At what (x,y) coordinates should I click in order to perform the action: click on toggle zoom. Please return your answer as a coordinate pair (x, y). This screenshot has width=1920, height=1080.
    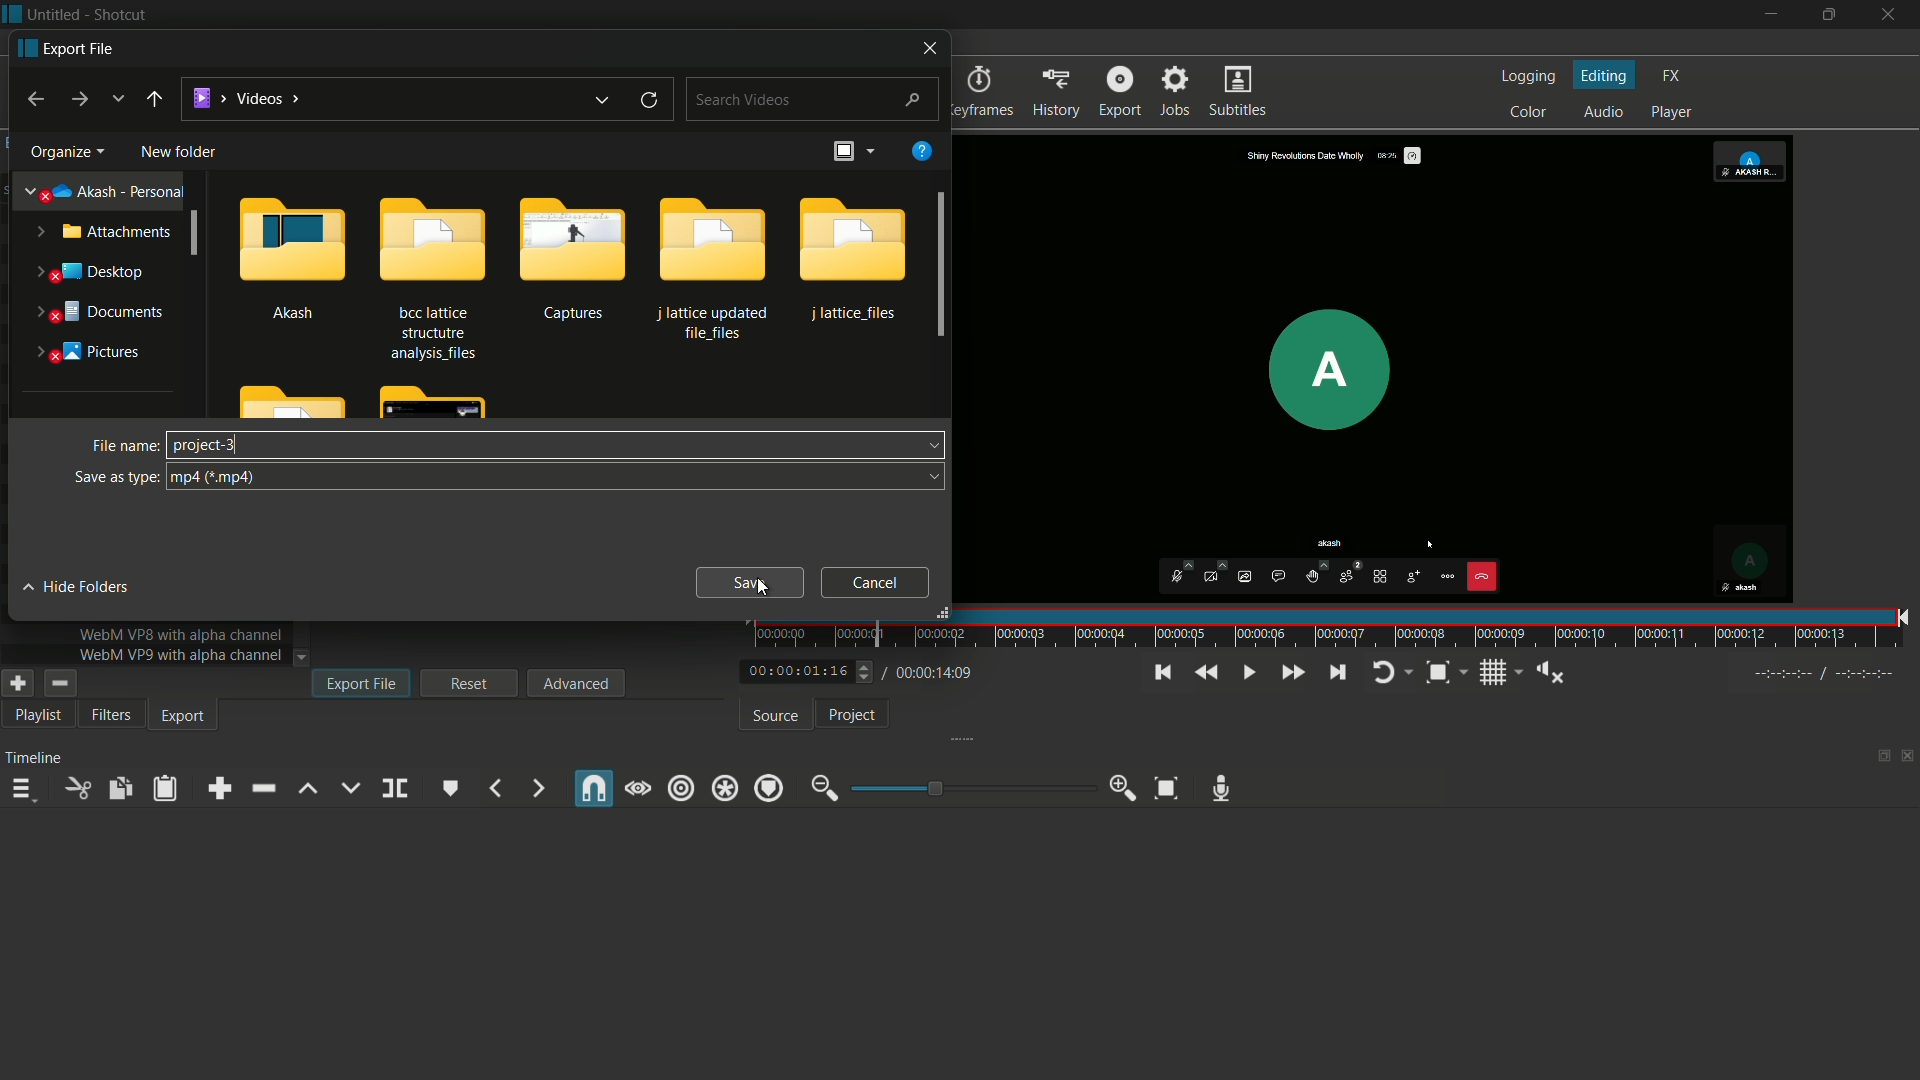
    Looking at the image, I should click on (1438, 673).